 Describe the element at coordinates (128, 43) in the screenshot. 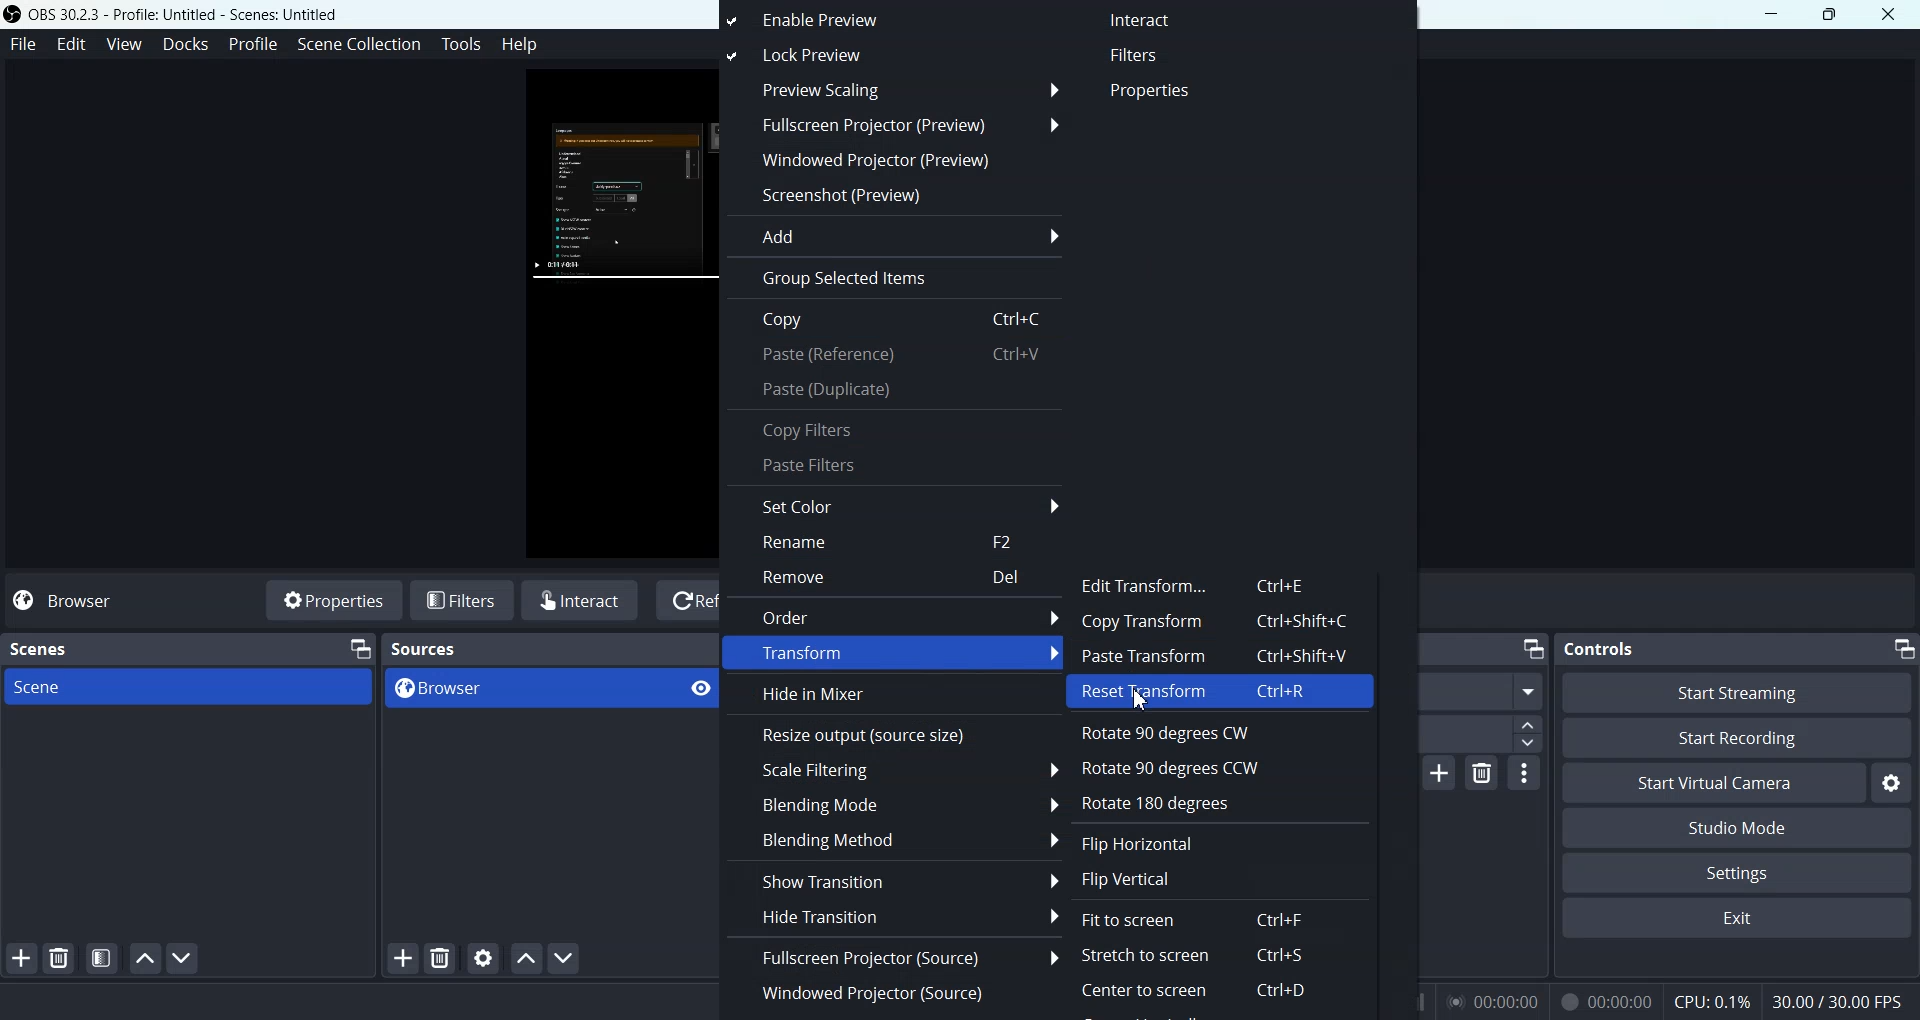

I see `View` at that location.